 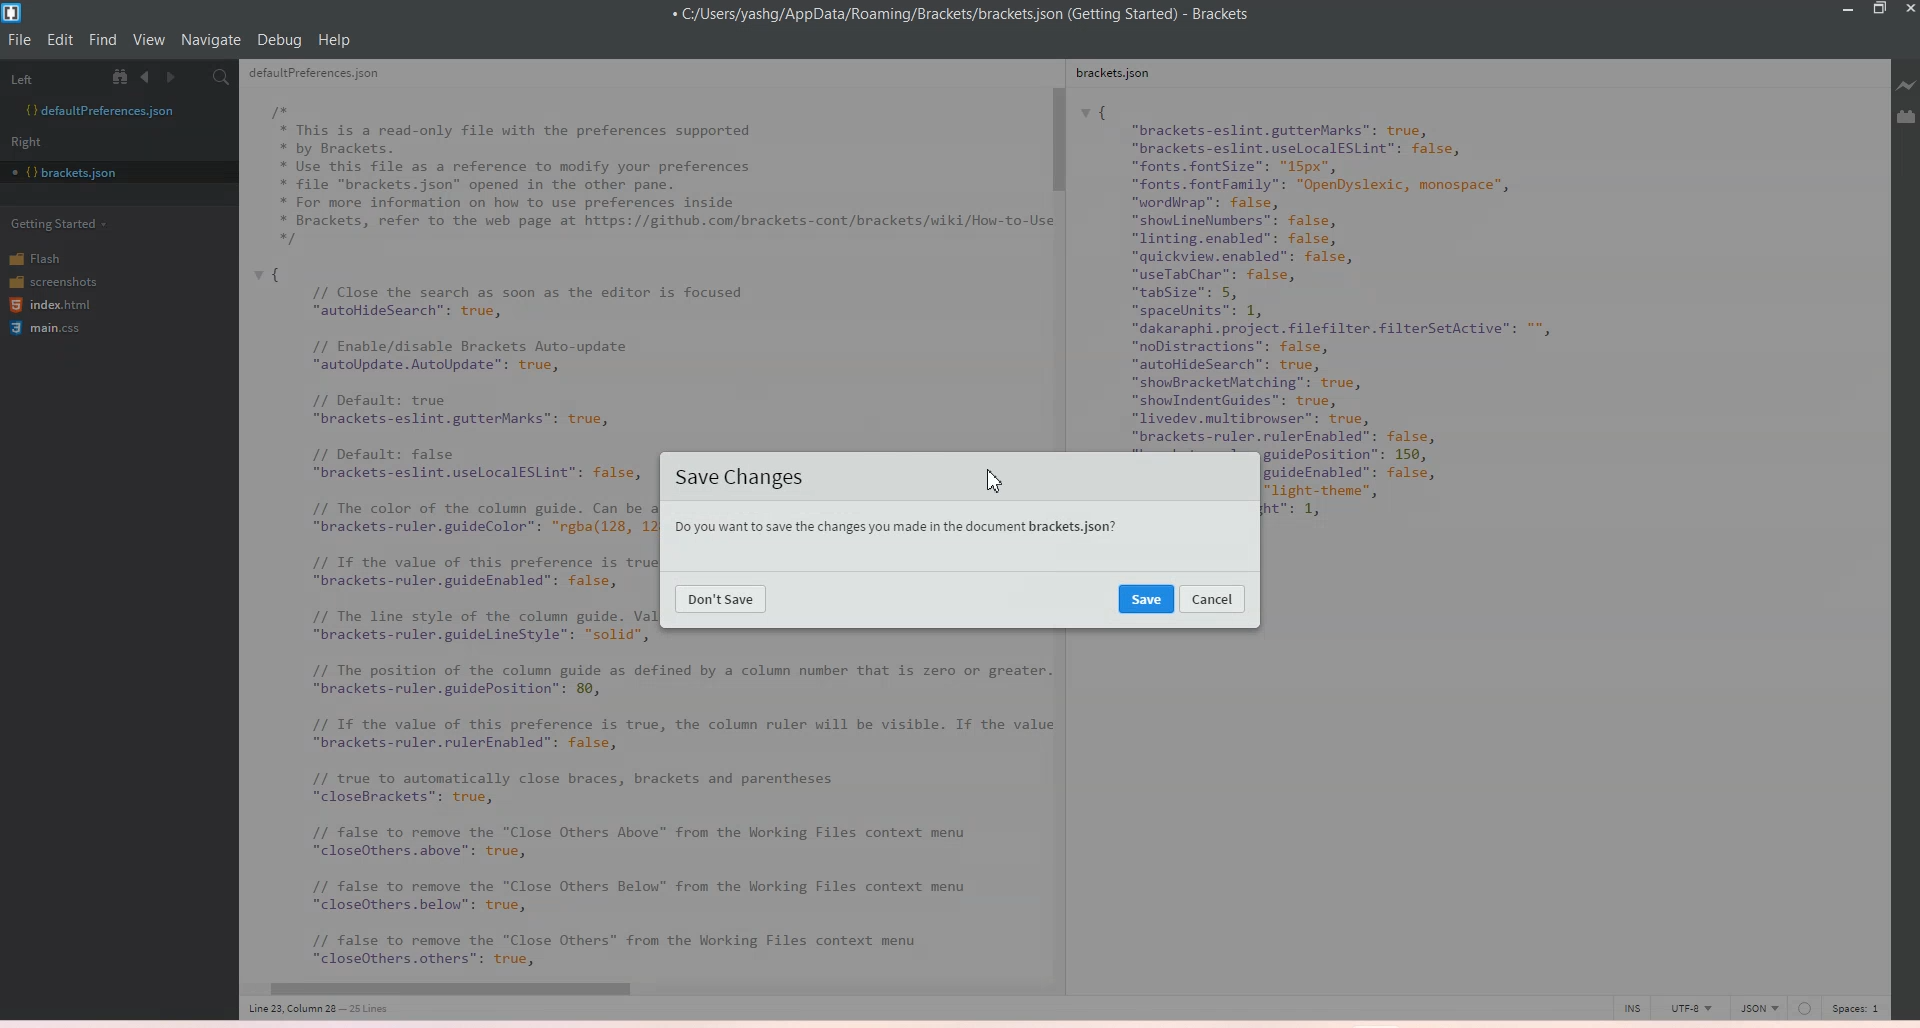 I want to click on defaultPreferences.json

I”

* This is a read-only file with the preferences supported

* by Brackets.

* Use this file as a reference to modify your preferences

* file "brackets.json" opened in the other pane.

* For more information on how to use preferences inside

* Brackets, refer to the web page at https://github.com/brackets-cont/brackets/wiki/How-to-Us

*

vi

// Close the search as soon as the editor is focused
“autoHideSearch”: true,
// Enable/disable Brackets Auto-update
“autoUpdate. AutoUpdate”: true,
// Default: true
“brackets-eslint.gutterMarks”: true,
// Default: false
“brackets-eslint.uselocalESLint": false,
// The color of the column guide. Can be any valid CSS Color value.
“brackets-ruler.guideColor”: "rgba(128, 128, 128, 0.5)",
// Tf the value of this preference is true, the column guide will be visible. Tf the val.
“brackets-ruler.guideEnabled”: false,
// The line style of the column guide. Values can be one of the following: "solid", "dott
“brackets-ruler.guidelineStyle": "solid",
// The position of the column guide as defined by a column number that is zero or greater
“brackets-ruler.guidePosition”: 80,
// Tf the value of this preference is true, the column ruler will be visible. Tf the val.
“brackets-ruler.rulerEnabled”: false,
// true to automatically close braces, brackets and parentheses
“closeBrackets”: true,
// false to remove the "Close Others Above” from the Working Files context menu
“closeOthers.above”: true,
// false to remove the "Close Others Below” from the Working Files context menu
“closeOthers.below": true,
// false to remove the "Close Others” from the Working Files context menu
“closeOthers.others”: true,, so click(x=450, y=537).